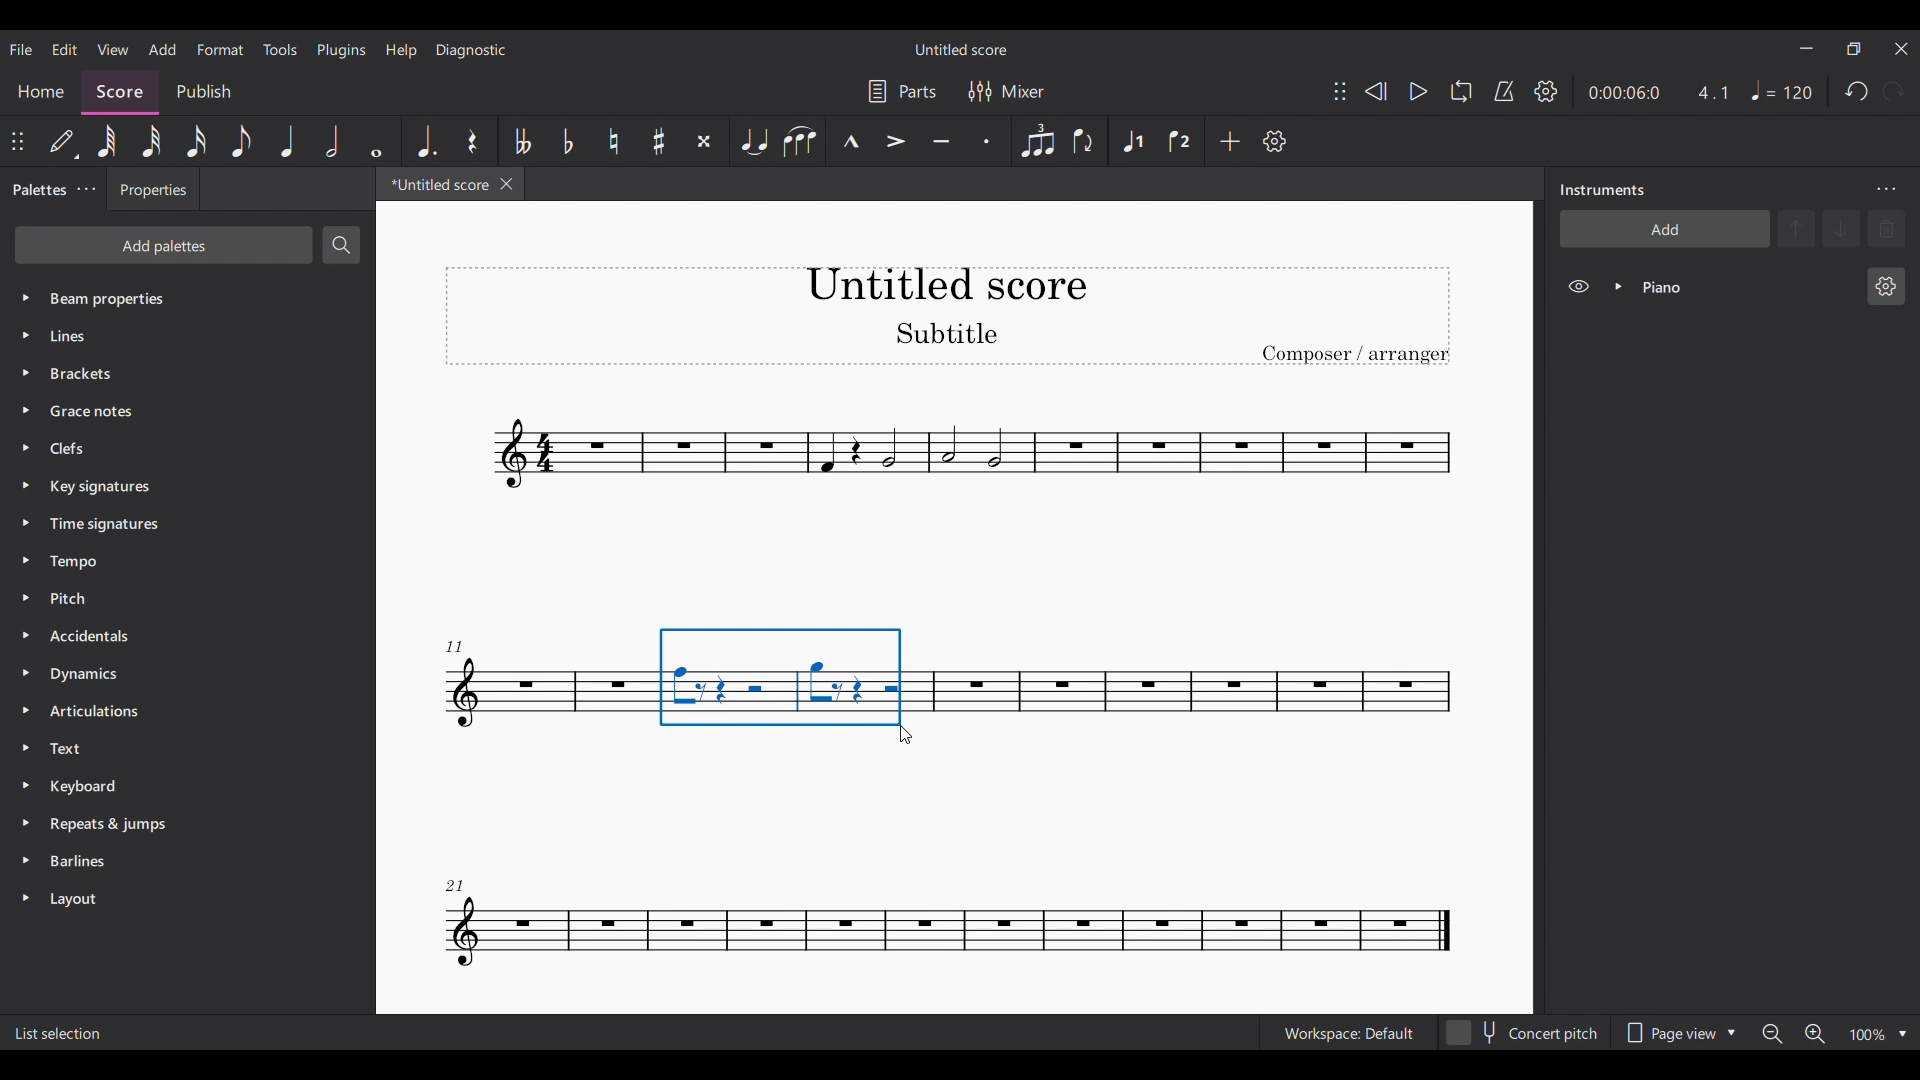 The height and width of the screenshot is (1080, 1920). What do you see at coordinates (1886, 190) in the screenshot?
I see `Panel settings` at bounding box center [1886, 190].